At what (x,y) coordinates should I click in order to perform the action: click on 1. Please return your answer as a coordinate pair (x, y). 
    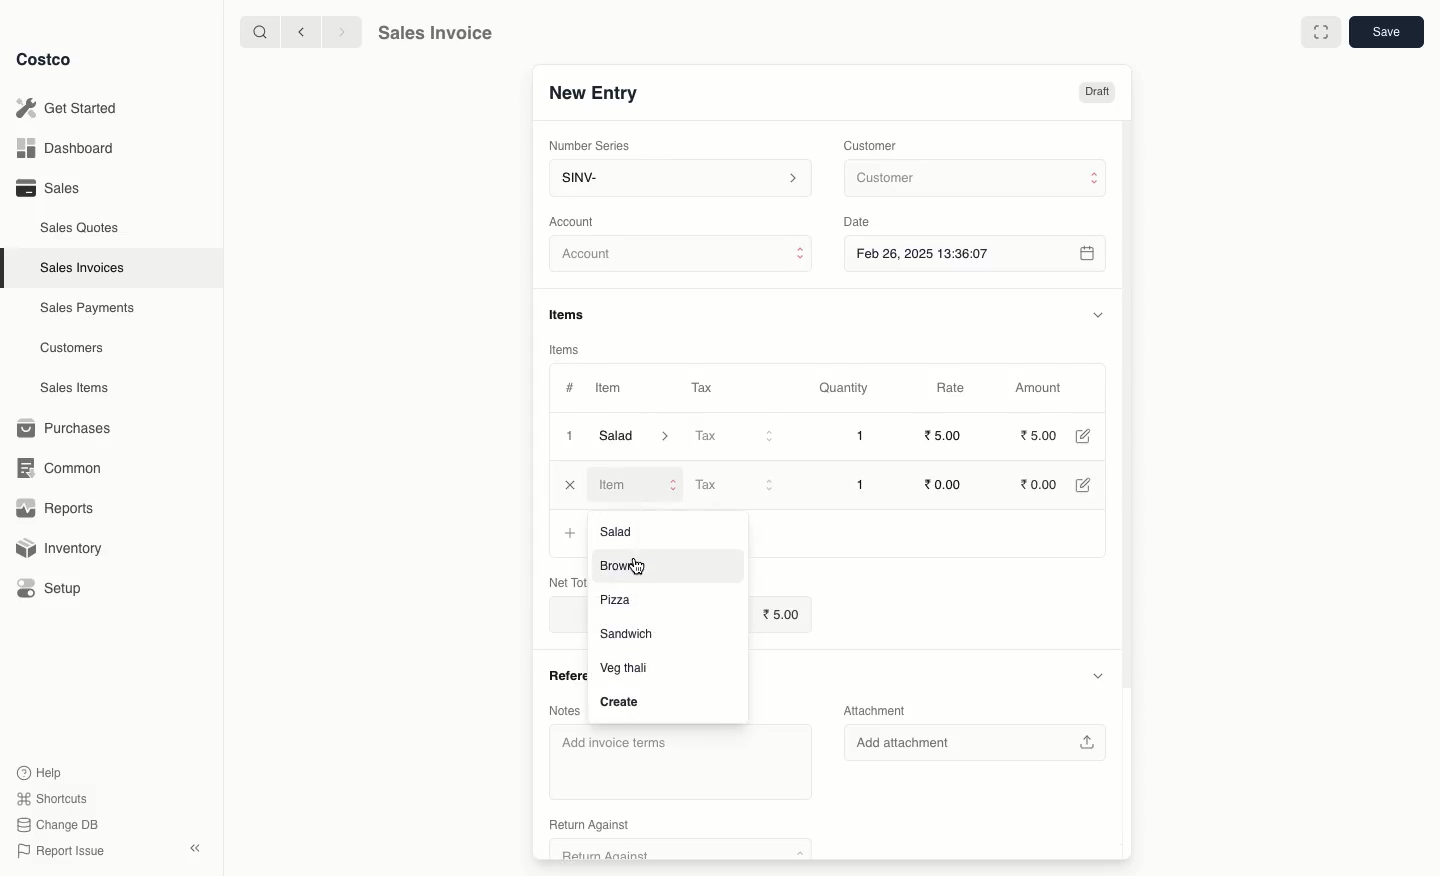
    Looking at the image, I should click on (860, 436).